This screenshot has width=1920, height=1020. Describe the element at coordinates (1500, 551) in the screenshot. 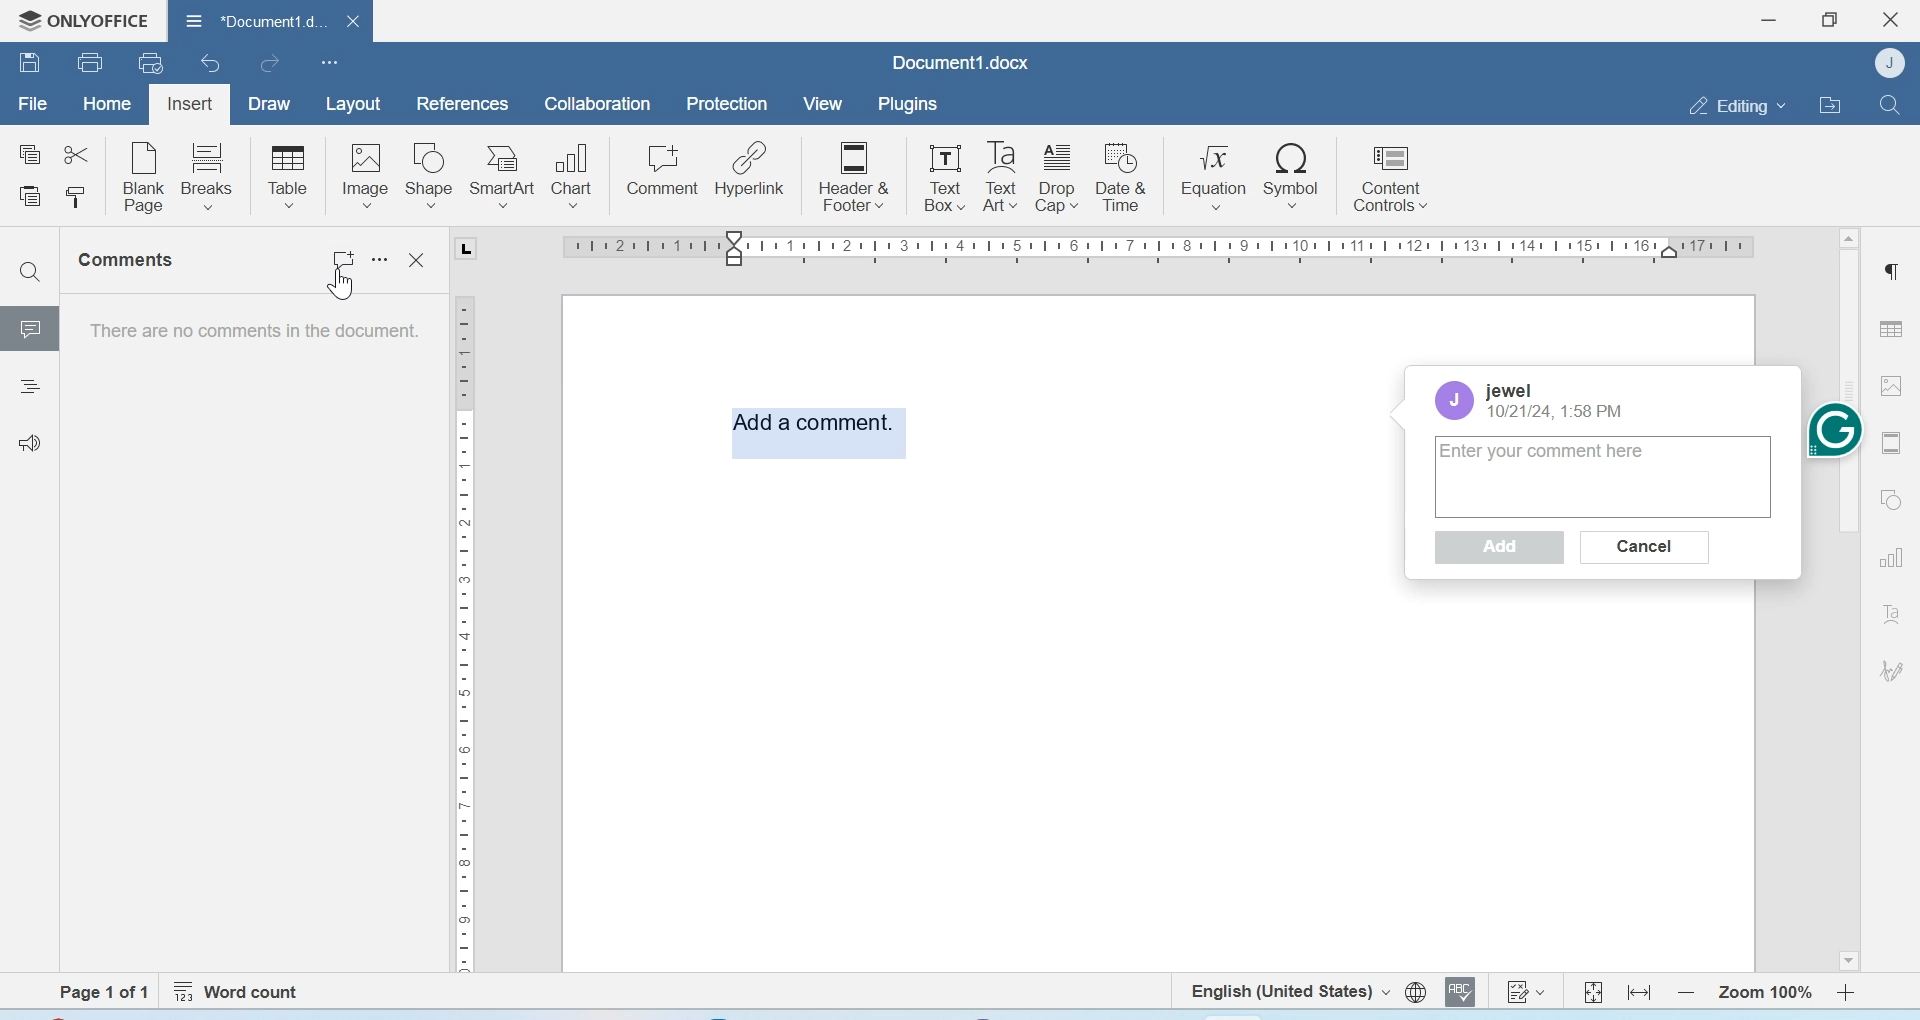

I see `Add` at that location.